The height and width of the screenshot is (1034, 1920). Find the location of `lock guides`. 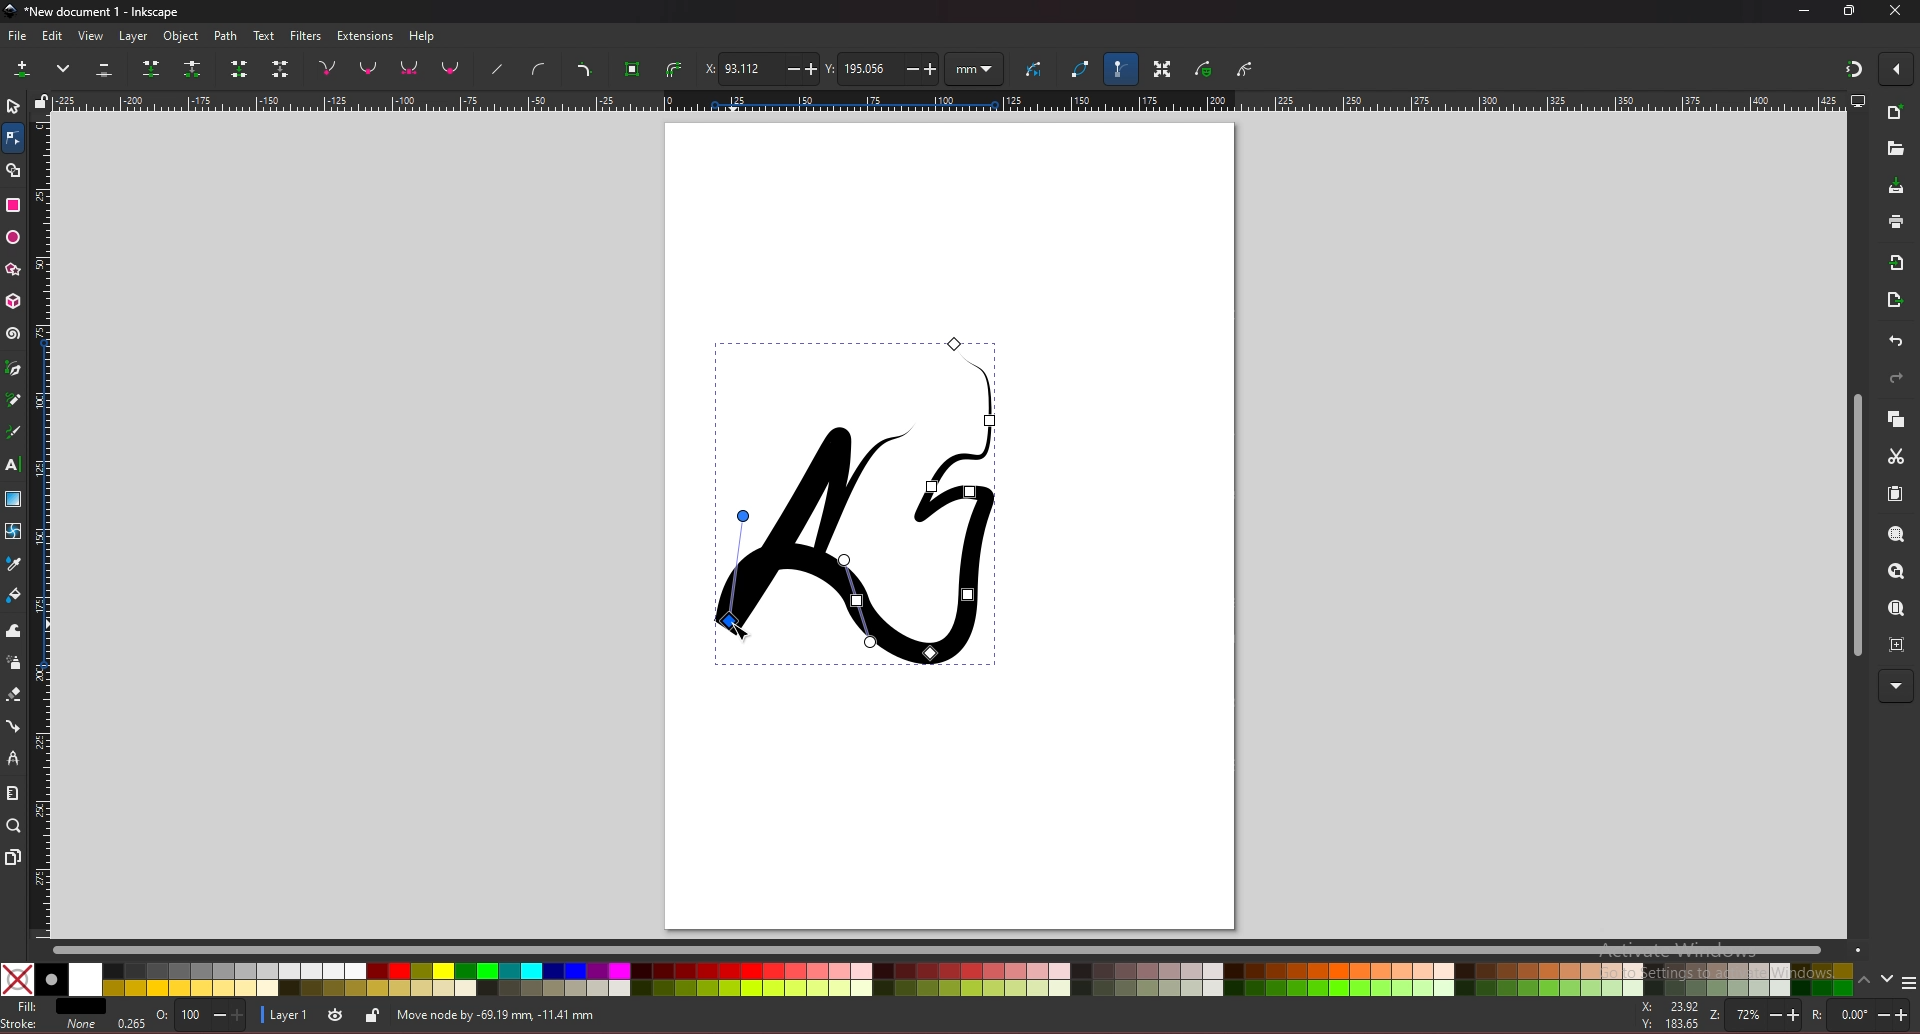

lock guides is located at coordinates (41, 100).